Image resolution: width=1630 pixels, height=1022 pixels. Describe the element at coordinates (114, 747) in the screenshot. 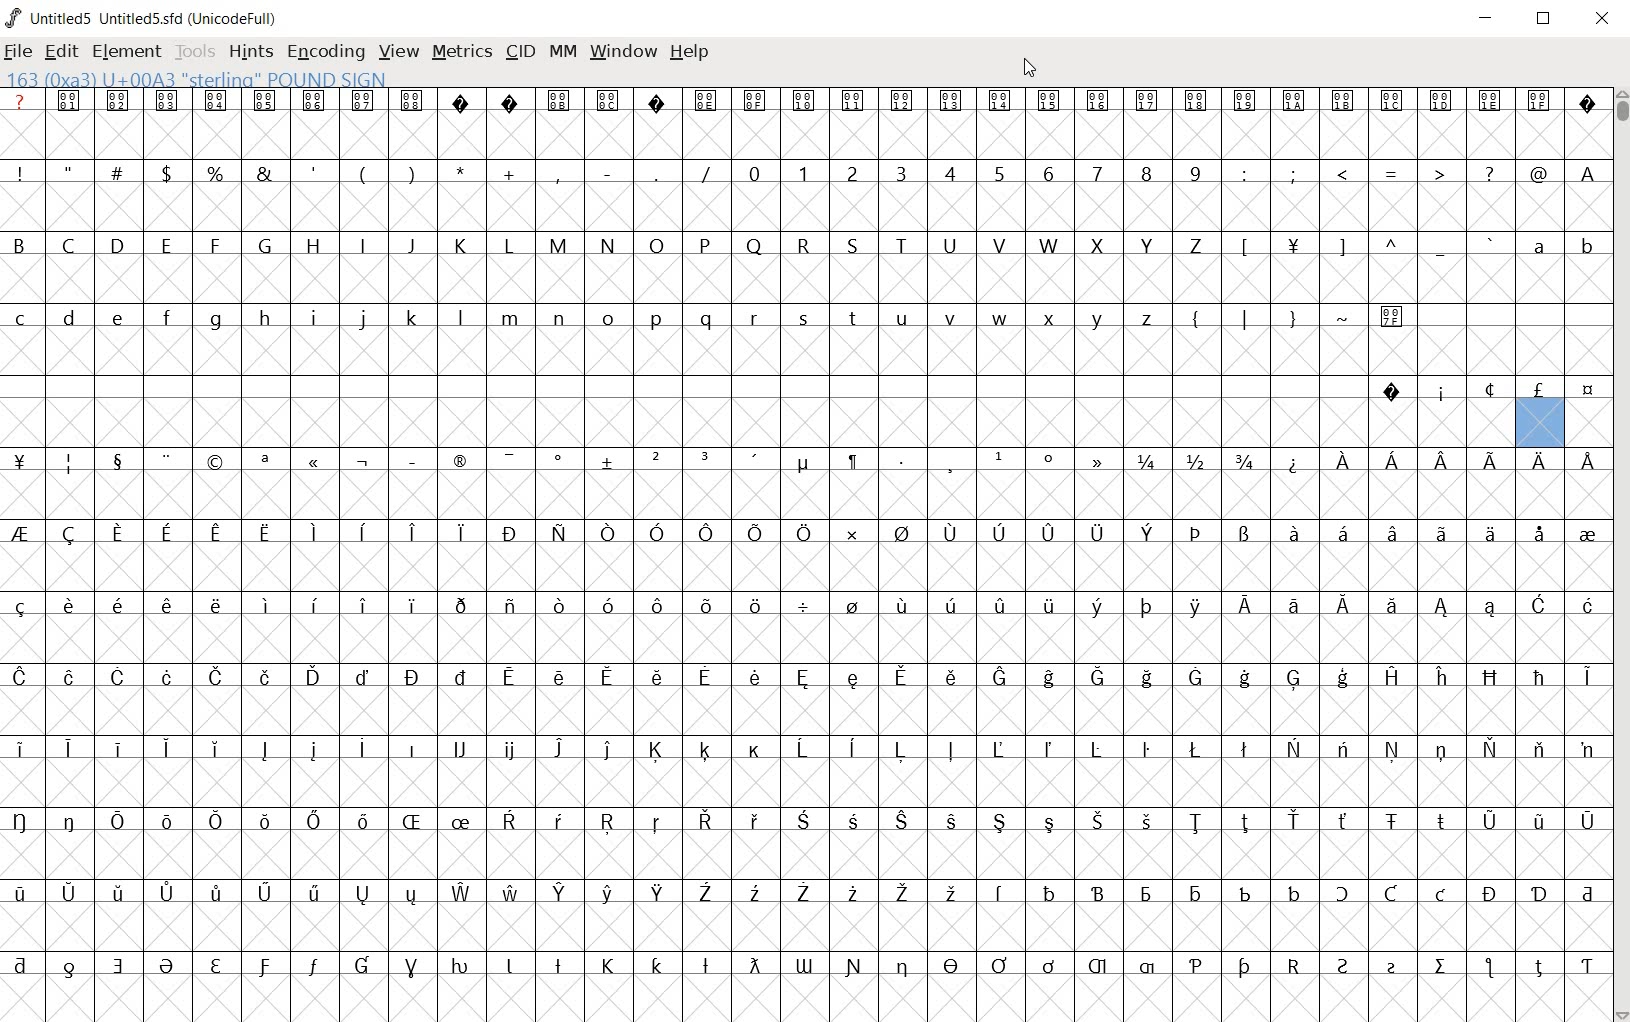

I see `Symbol` at that location.